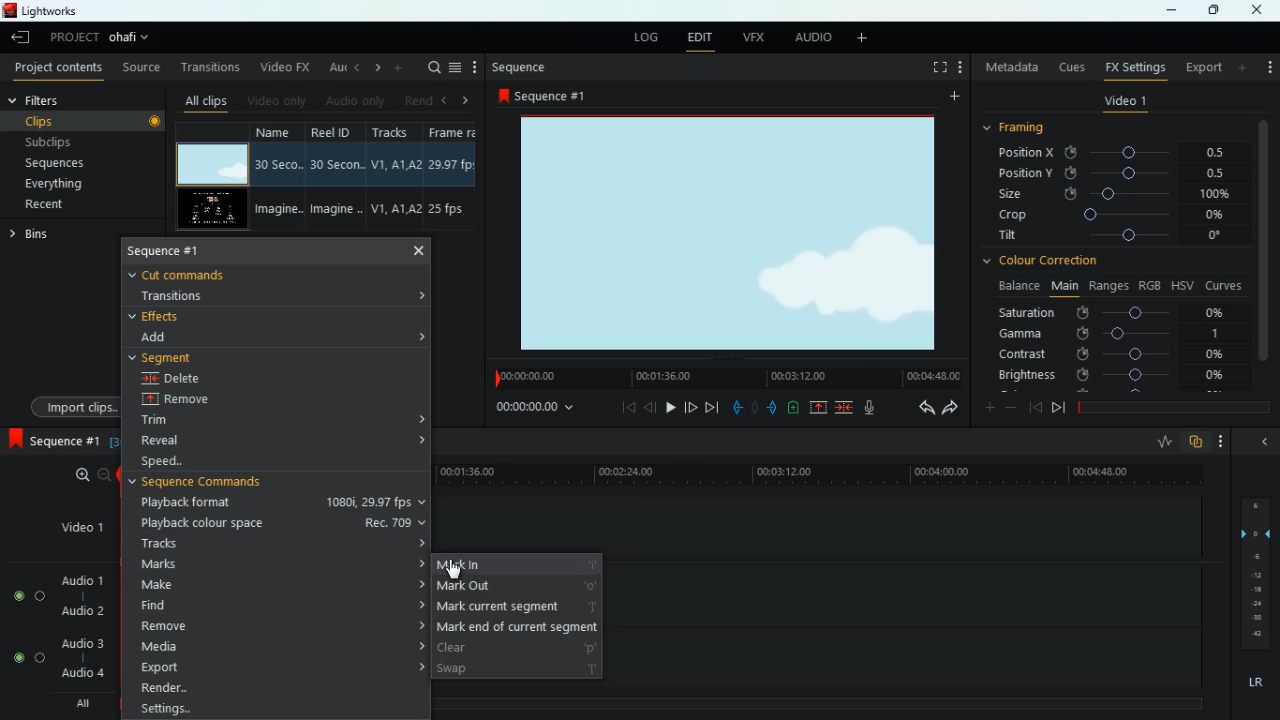  Describe the element at coordinates (178, 315) in the screenshot. I see `effects` at that location.